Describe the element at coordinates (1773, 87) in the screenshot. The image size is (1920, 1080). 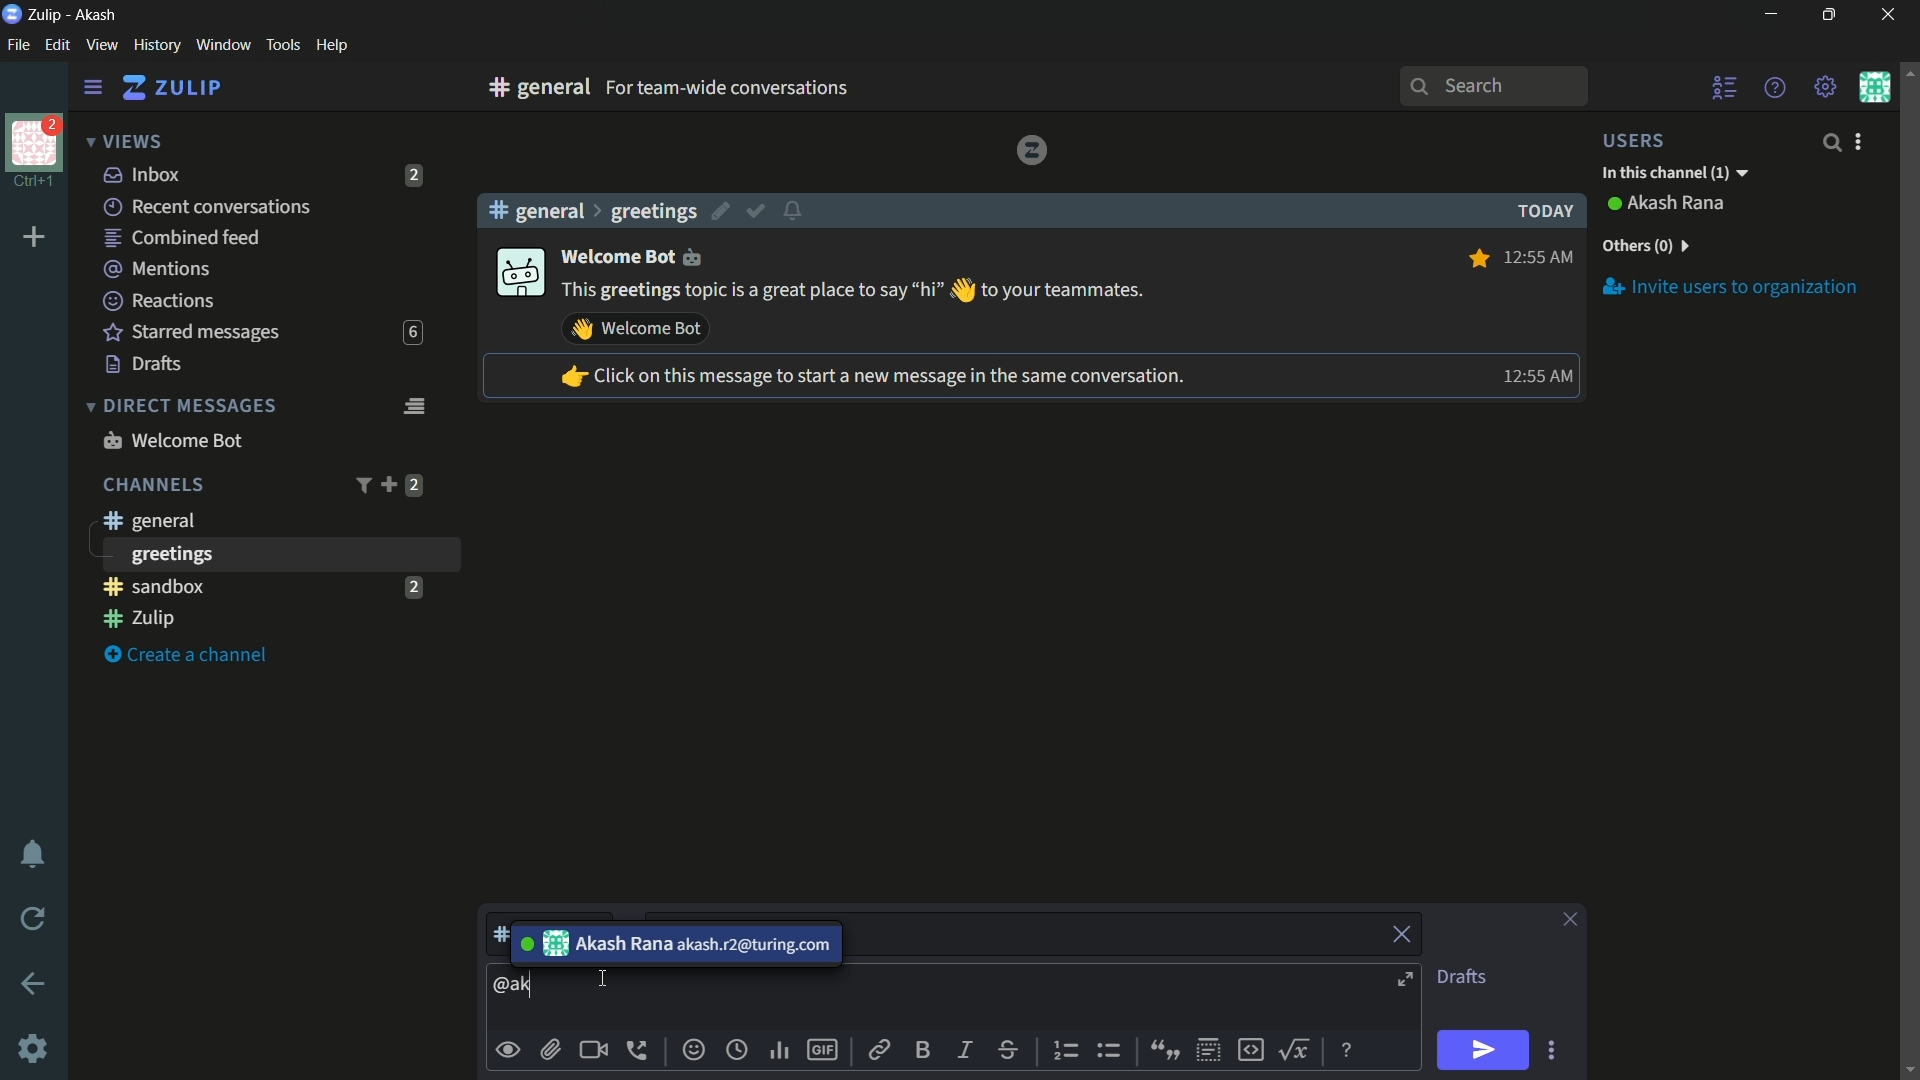
I see `help menu` at that location.